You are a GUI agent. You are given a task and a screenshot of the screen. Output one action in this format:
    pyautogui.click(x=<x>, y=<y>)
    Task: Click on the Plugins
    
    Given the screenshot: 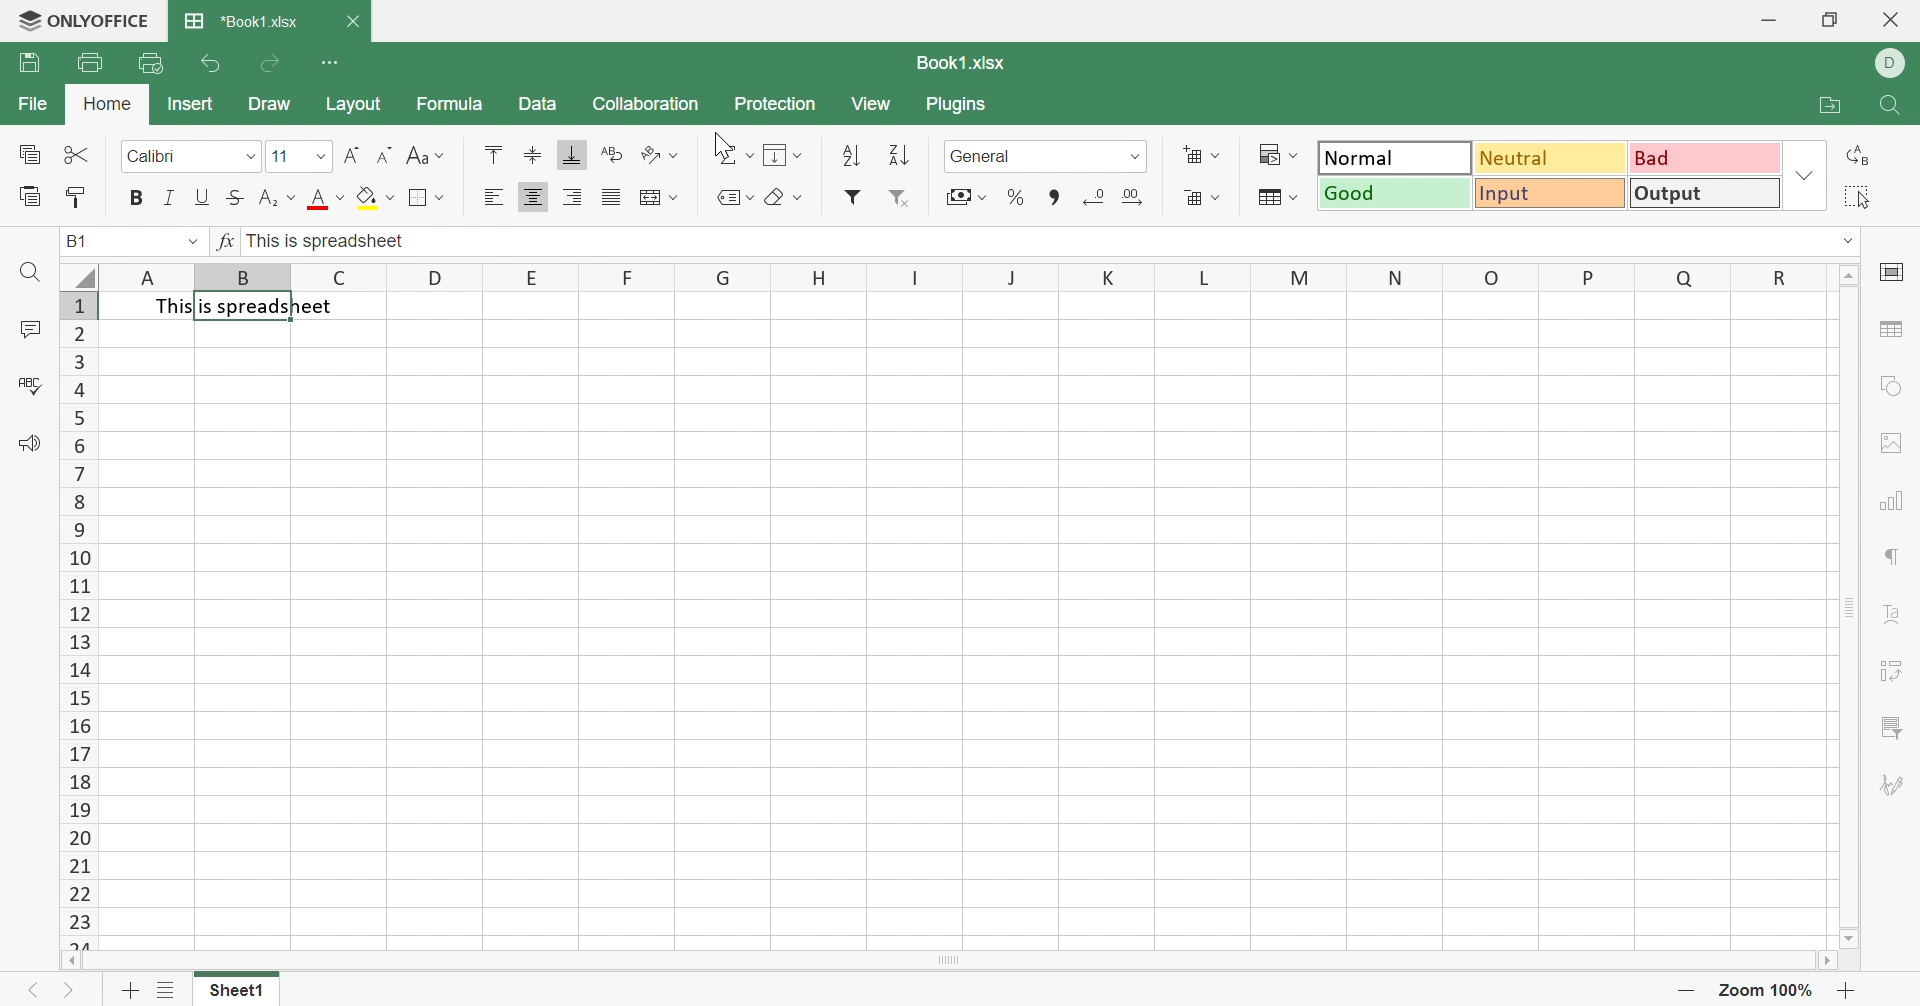 What is the action you would take?
    pyautogui.click(x=960, y=104)
    